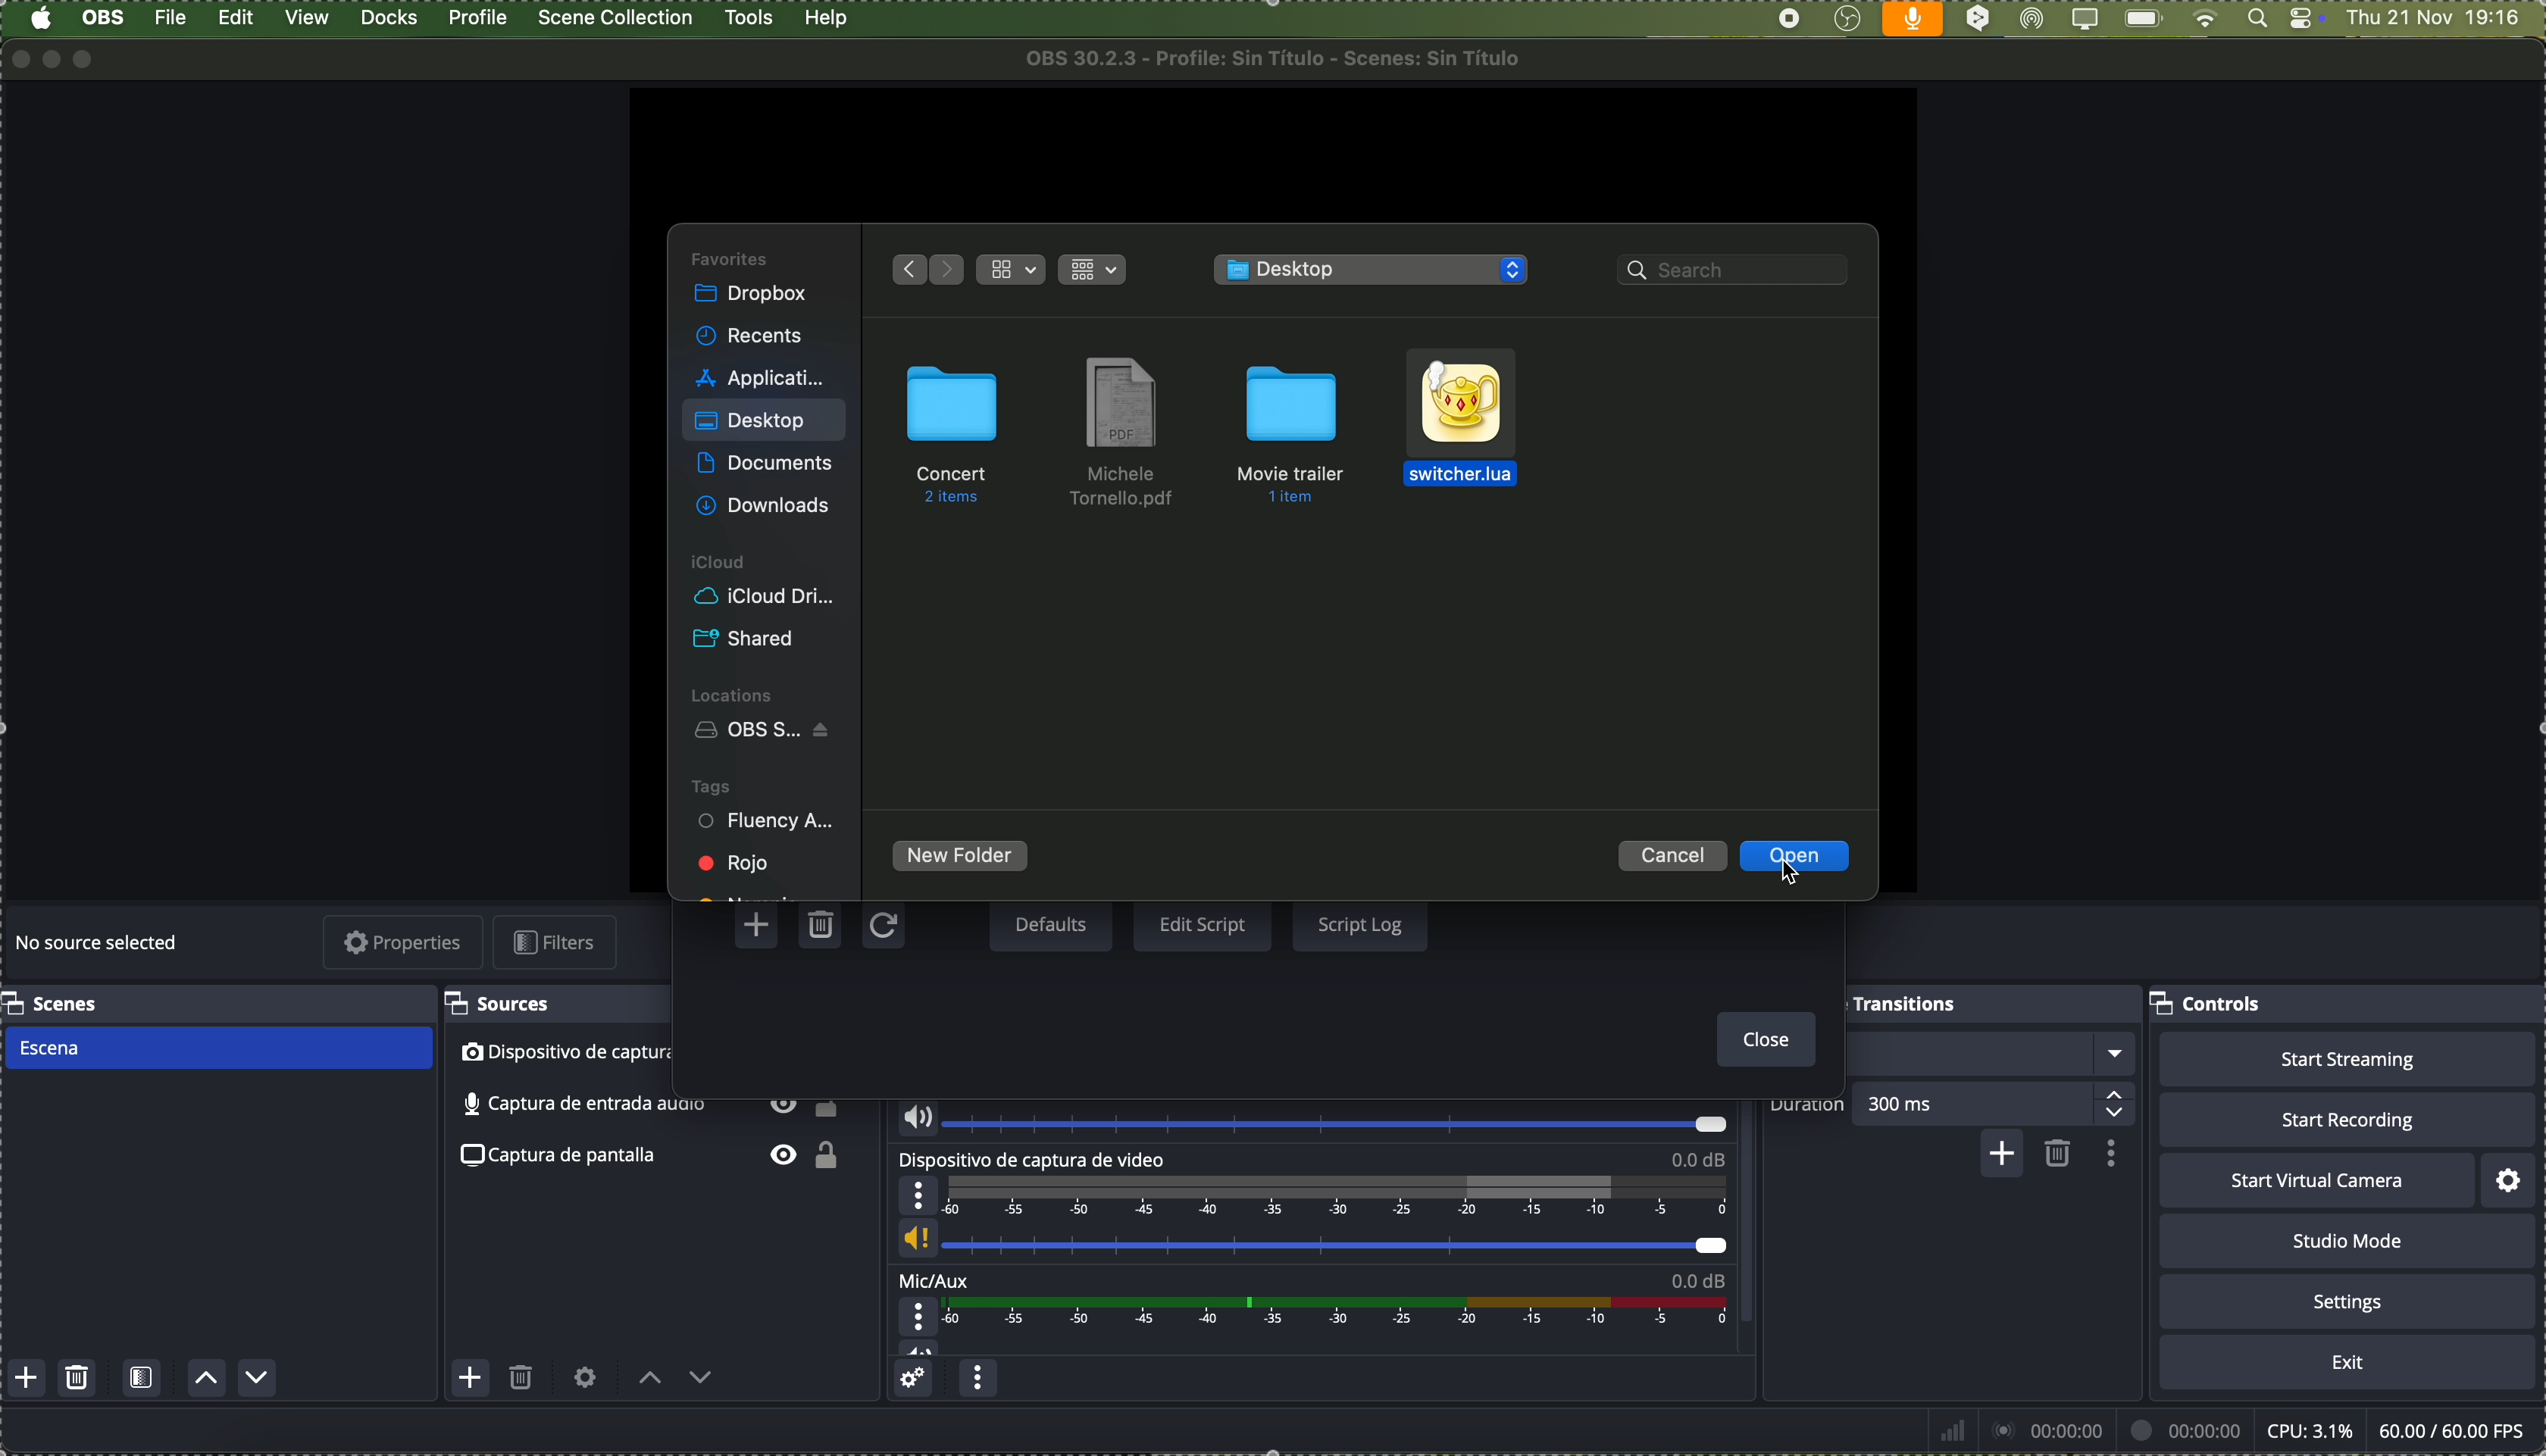 Image resolution: width=2546 pixels, height=1456 pixels. Describe the element at coordinates (1992, 1054) in the screenshot. I see `fade` at that location.